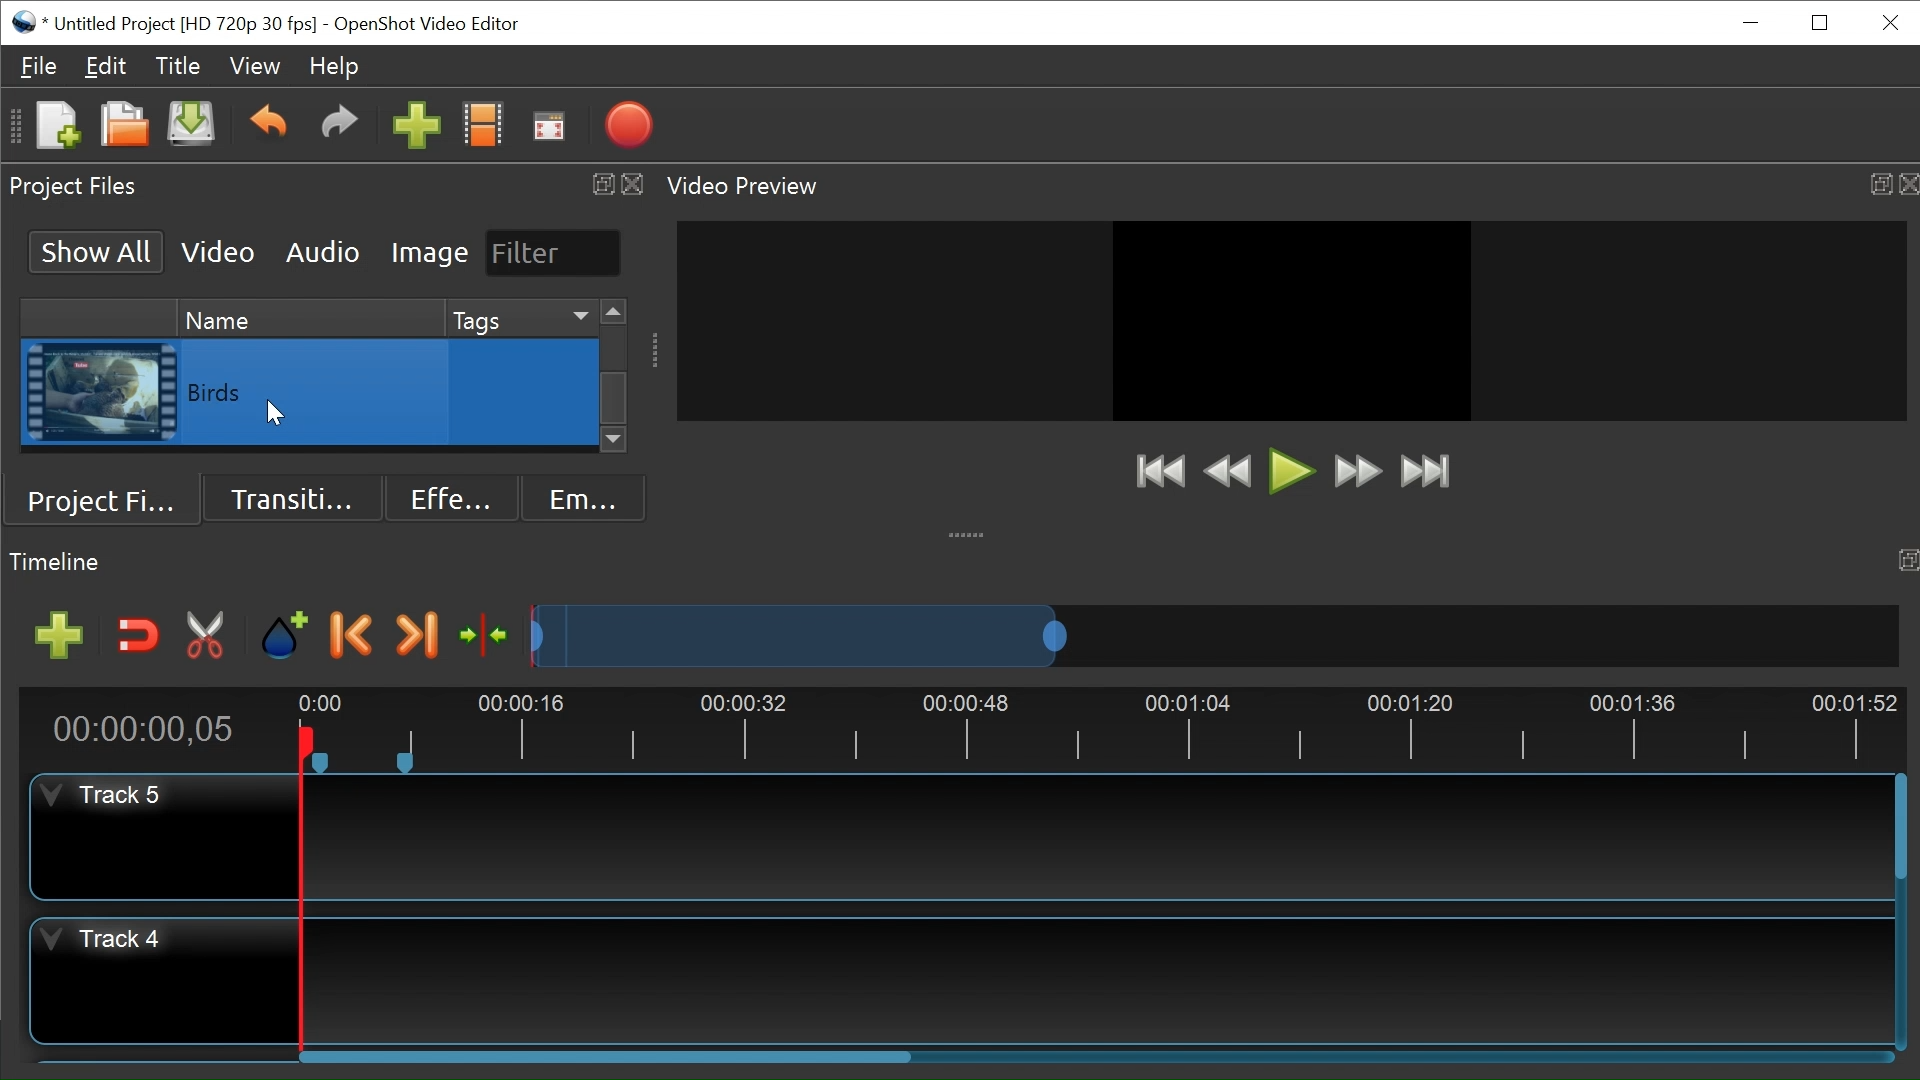 The image size is (1920, 1080). Describe the element at coordinates (142, 732) in the screenshot. I see `Current Position` at that location.